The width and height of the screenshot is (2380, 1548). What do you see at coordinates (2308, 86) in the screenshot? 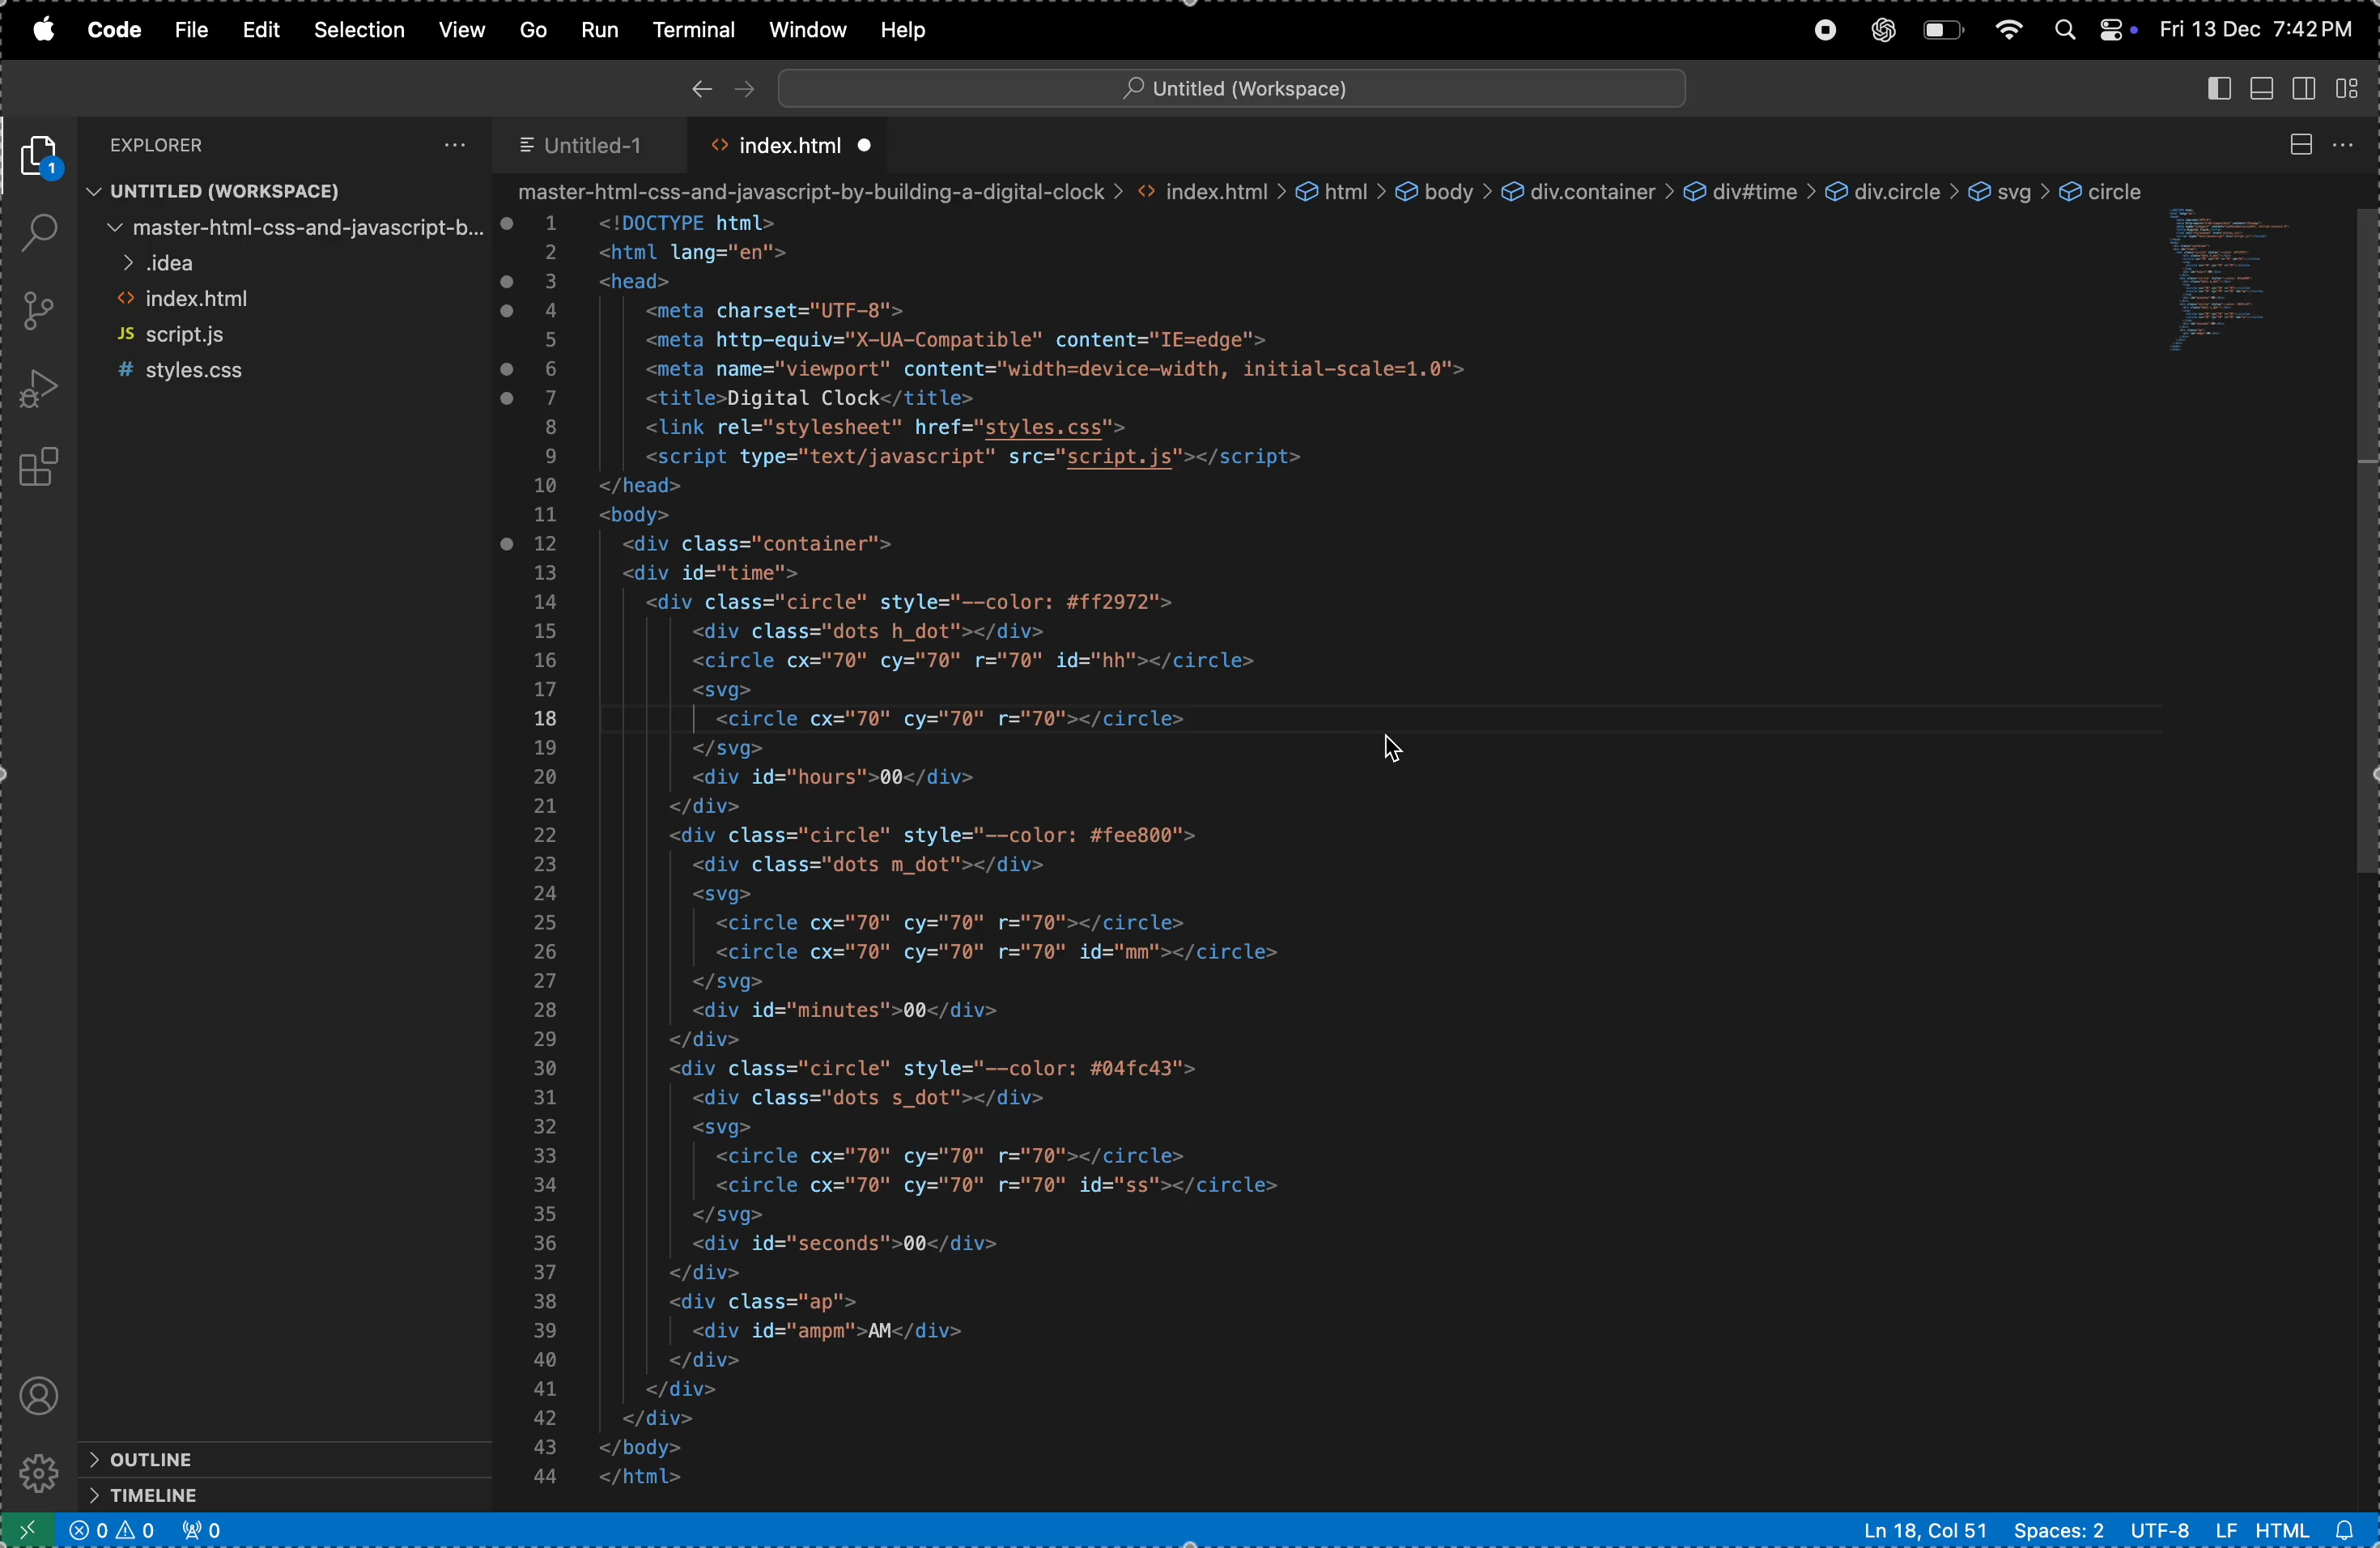
I see `toggle secondary side bar` at bounding box center [2308, 86].